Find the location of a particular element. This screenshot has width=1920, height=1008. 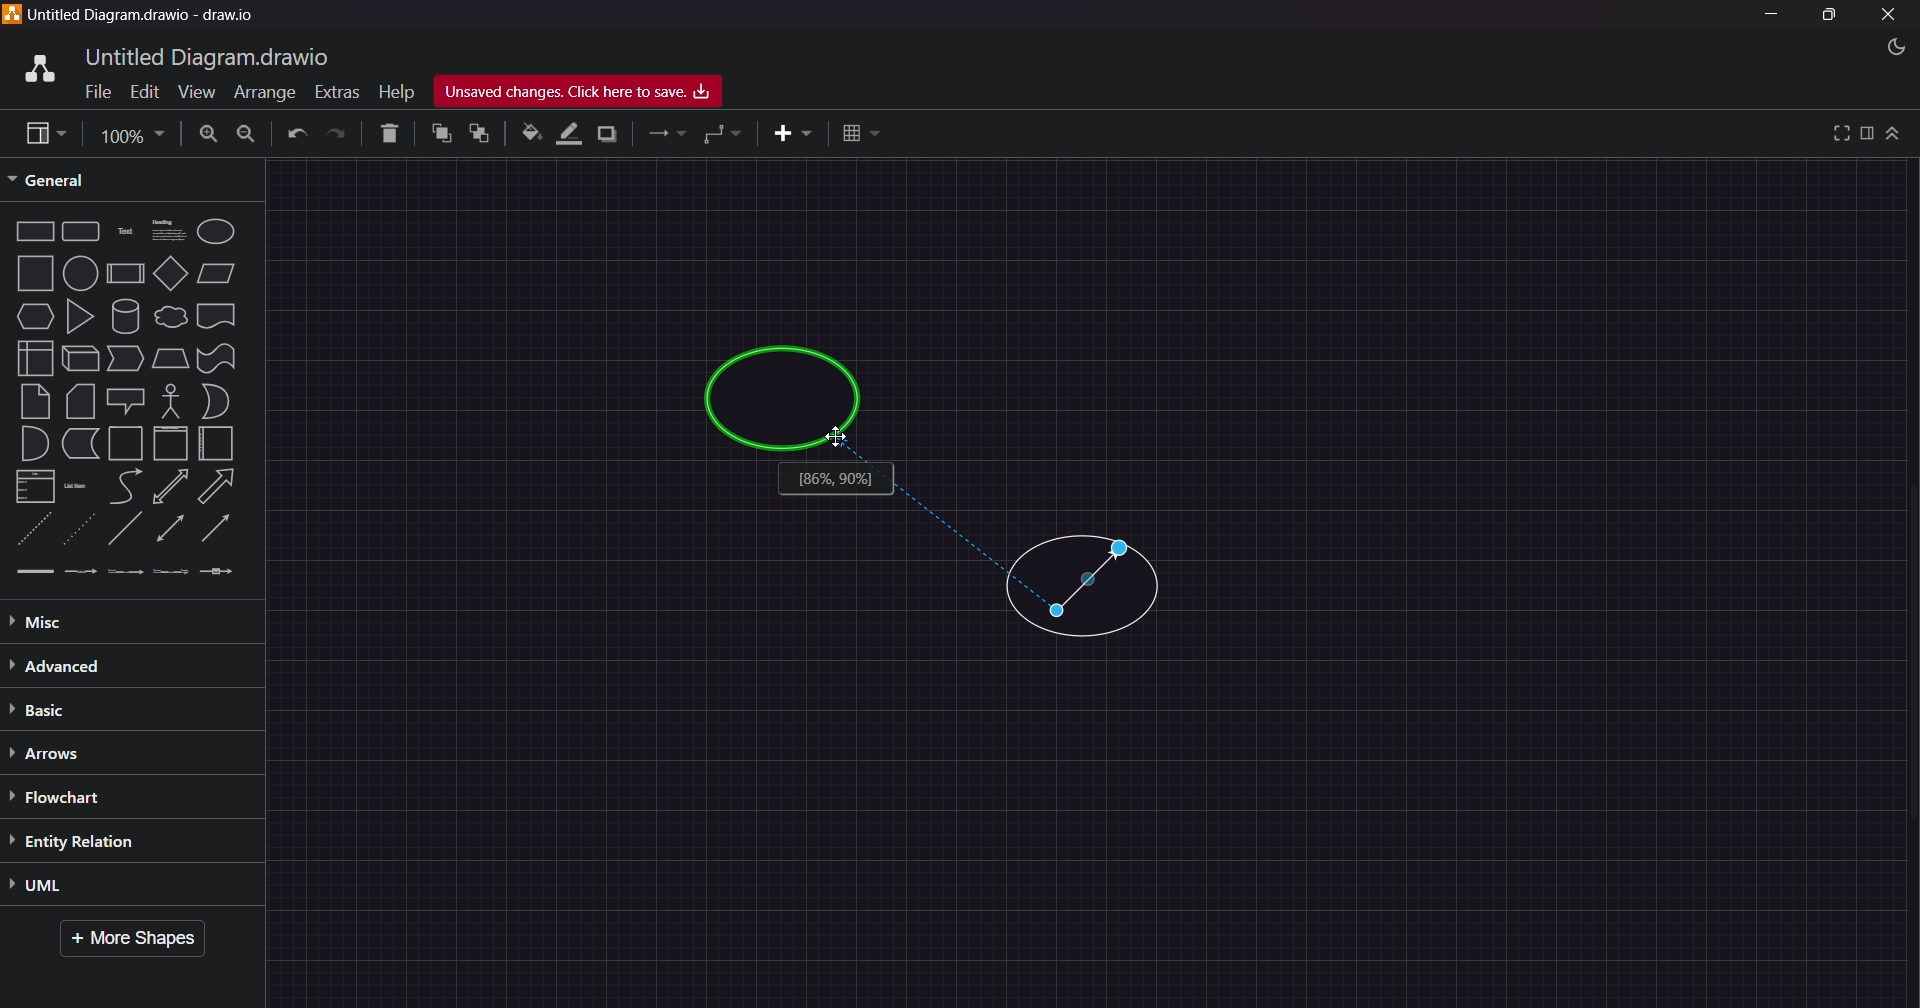

Entity Relation is located at coordinates (99, 841).